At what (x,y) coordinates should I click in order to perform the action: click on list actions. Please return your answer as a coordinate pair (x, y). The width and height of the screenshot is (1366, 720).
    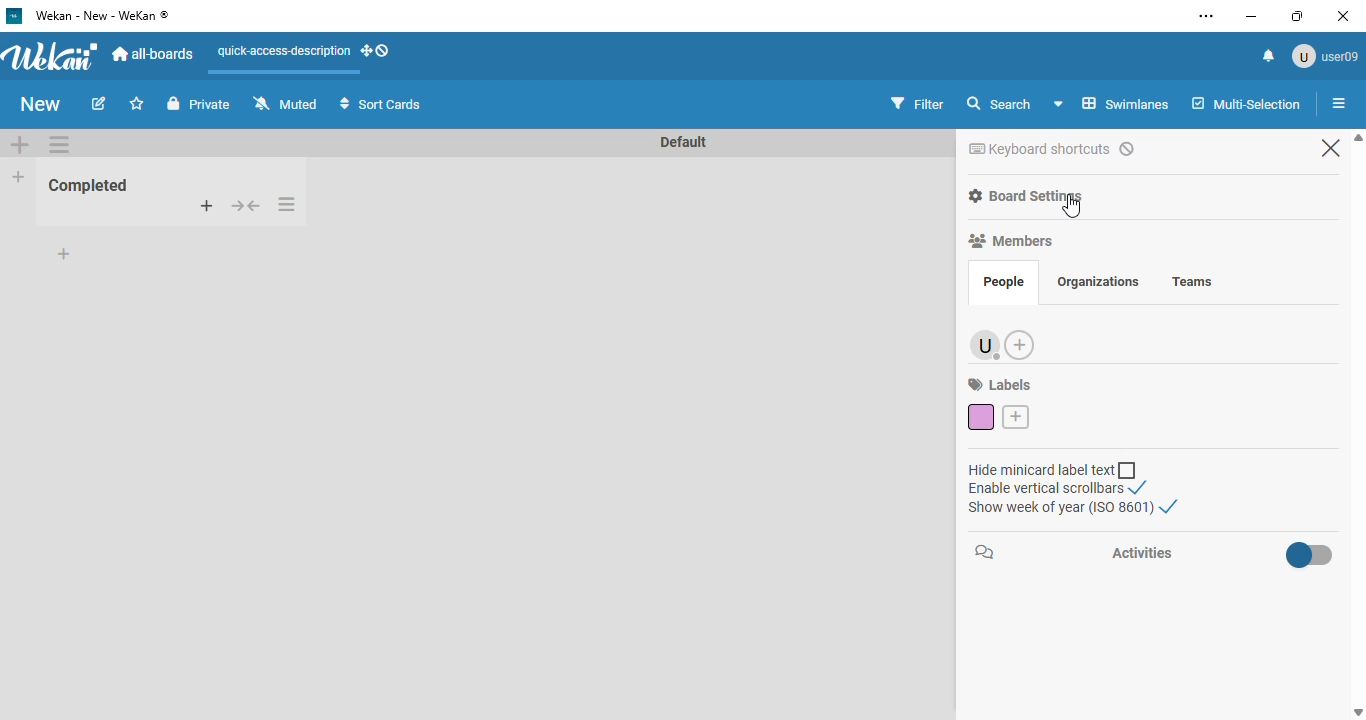
    Looking at the image, I should click on (59, 144).